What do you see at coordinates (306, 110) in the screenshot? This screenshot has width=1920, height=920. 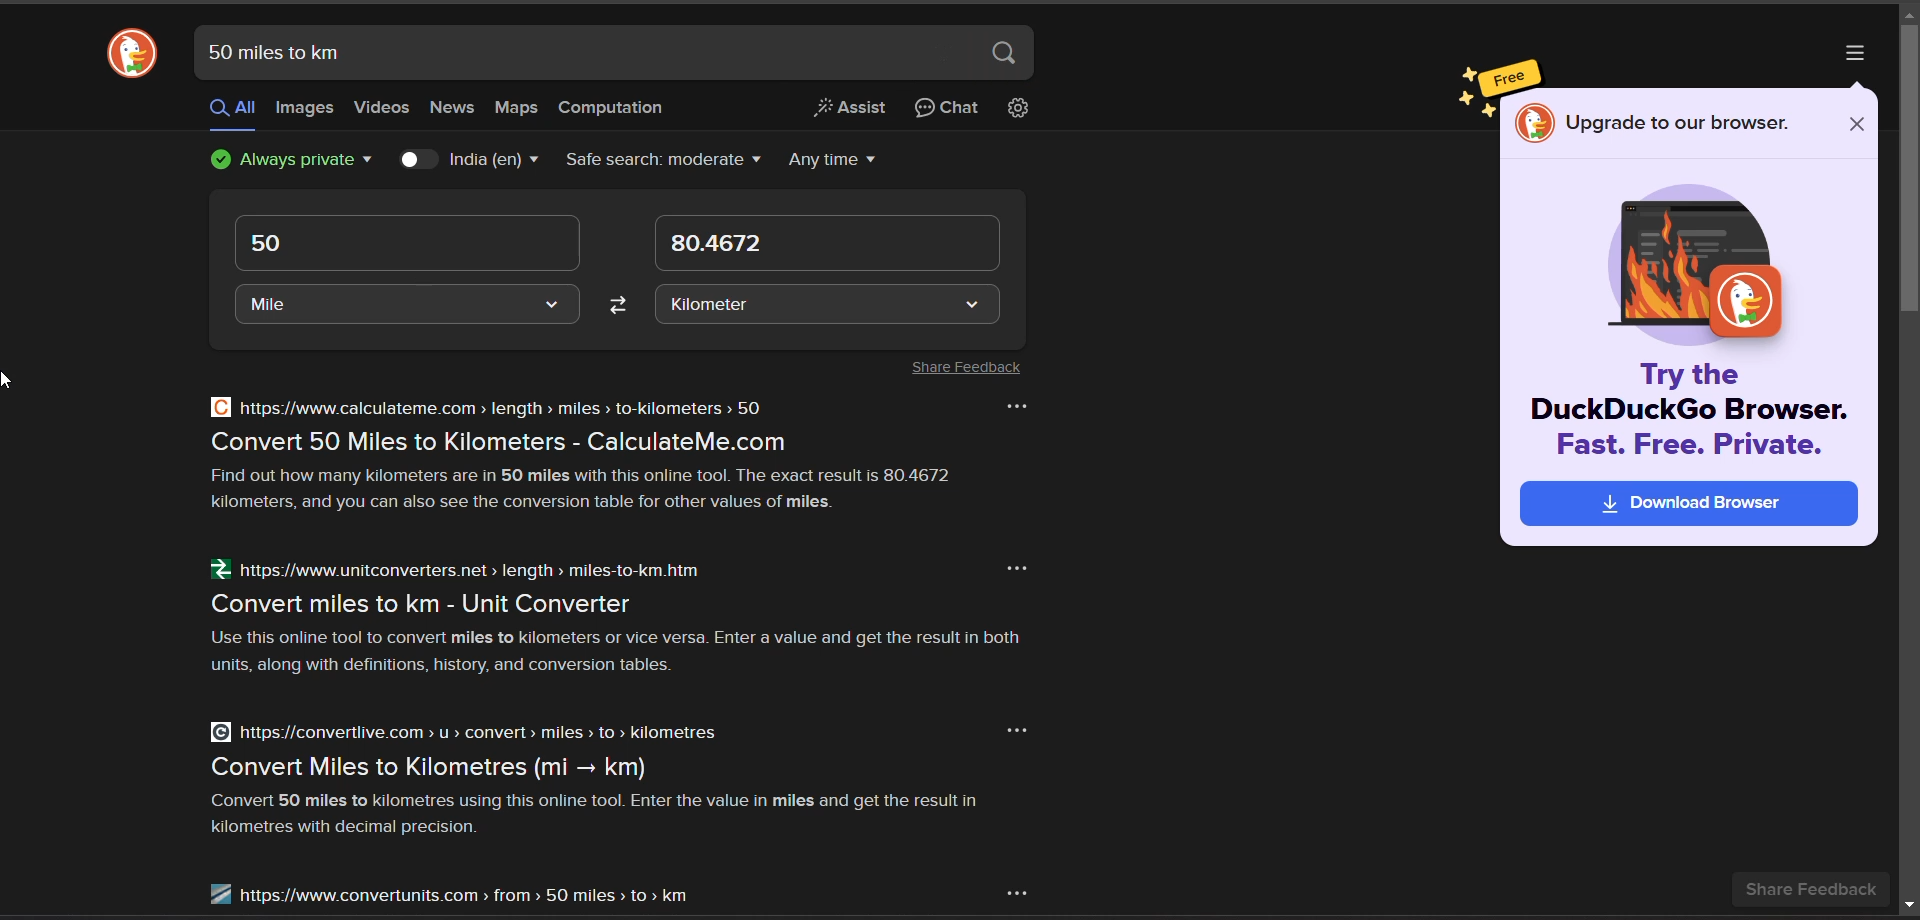 I see `images` at bounding box center [306, 110].